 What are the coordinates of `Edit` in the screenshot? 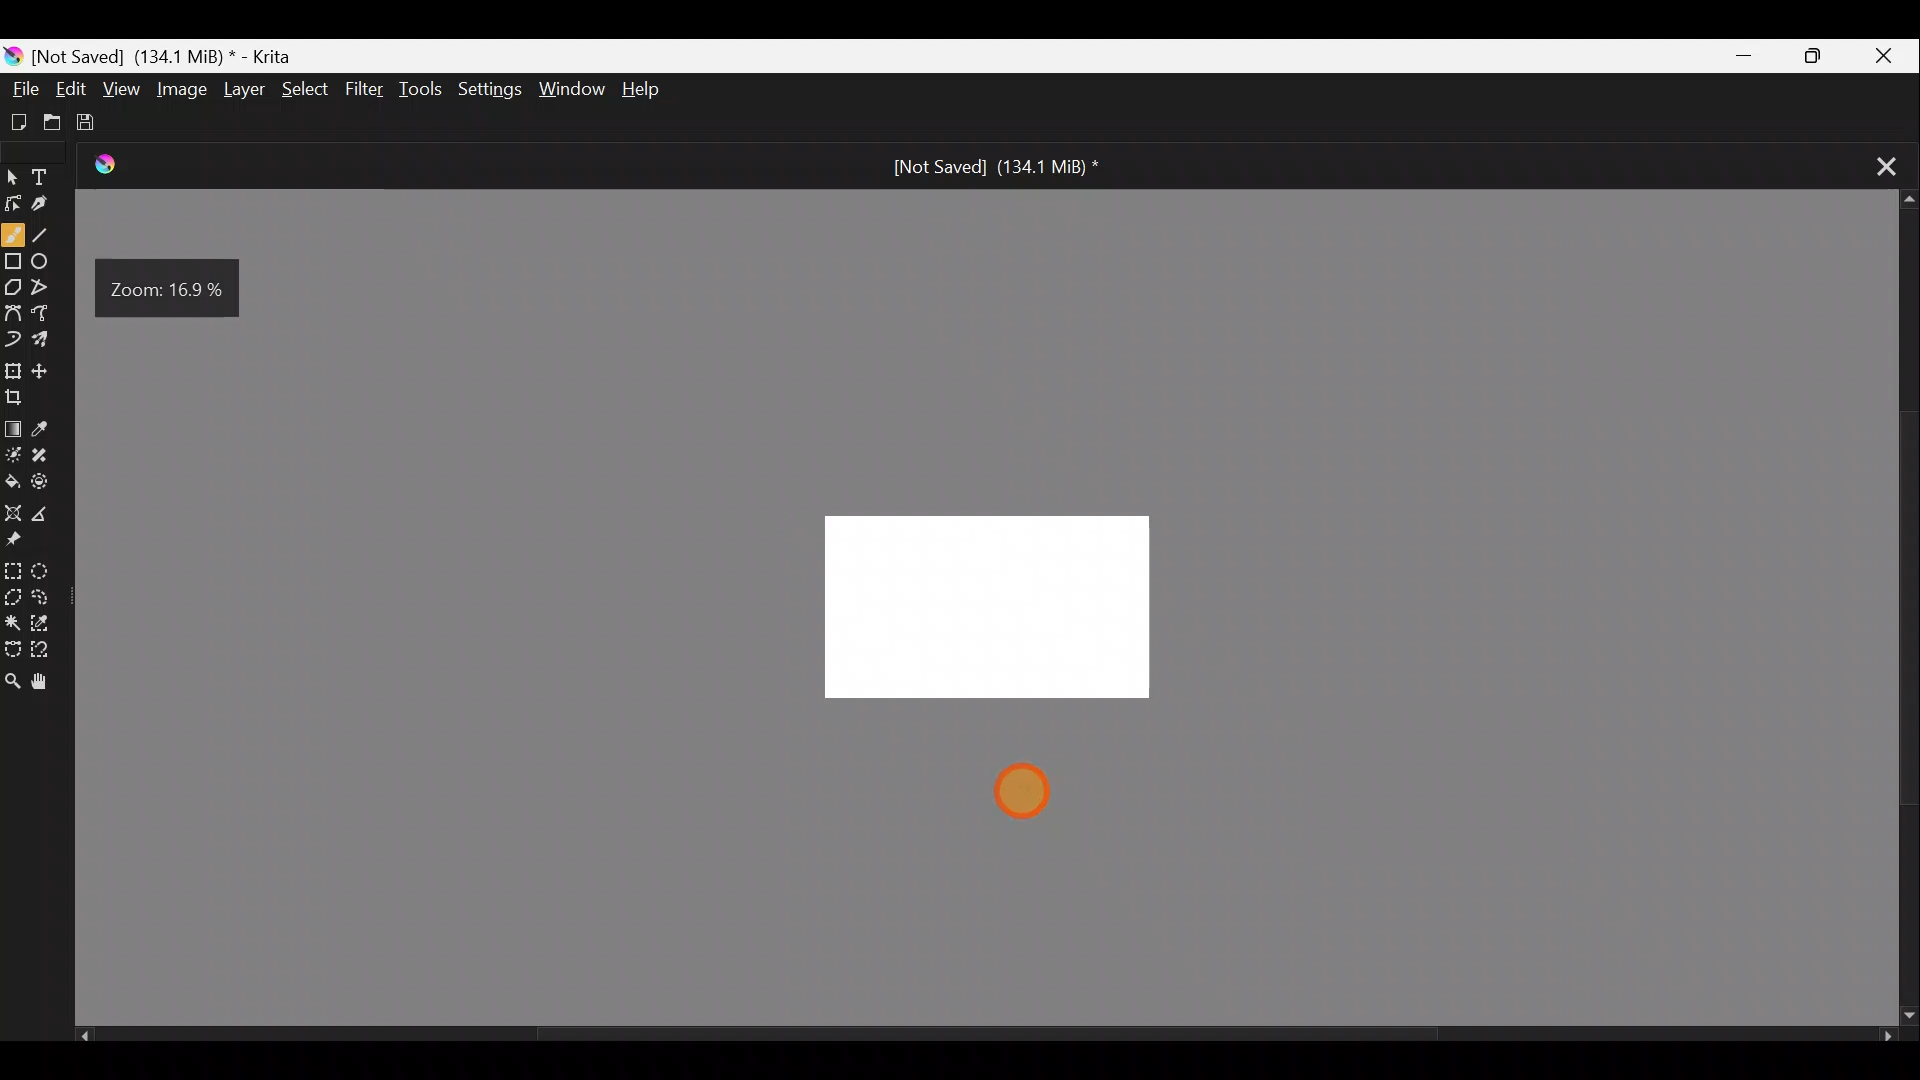 It's located at (72, 88).